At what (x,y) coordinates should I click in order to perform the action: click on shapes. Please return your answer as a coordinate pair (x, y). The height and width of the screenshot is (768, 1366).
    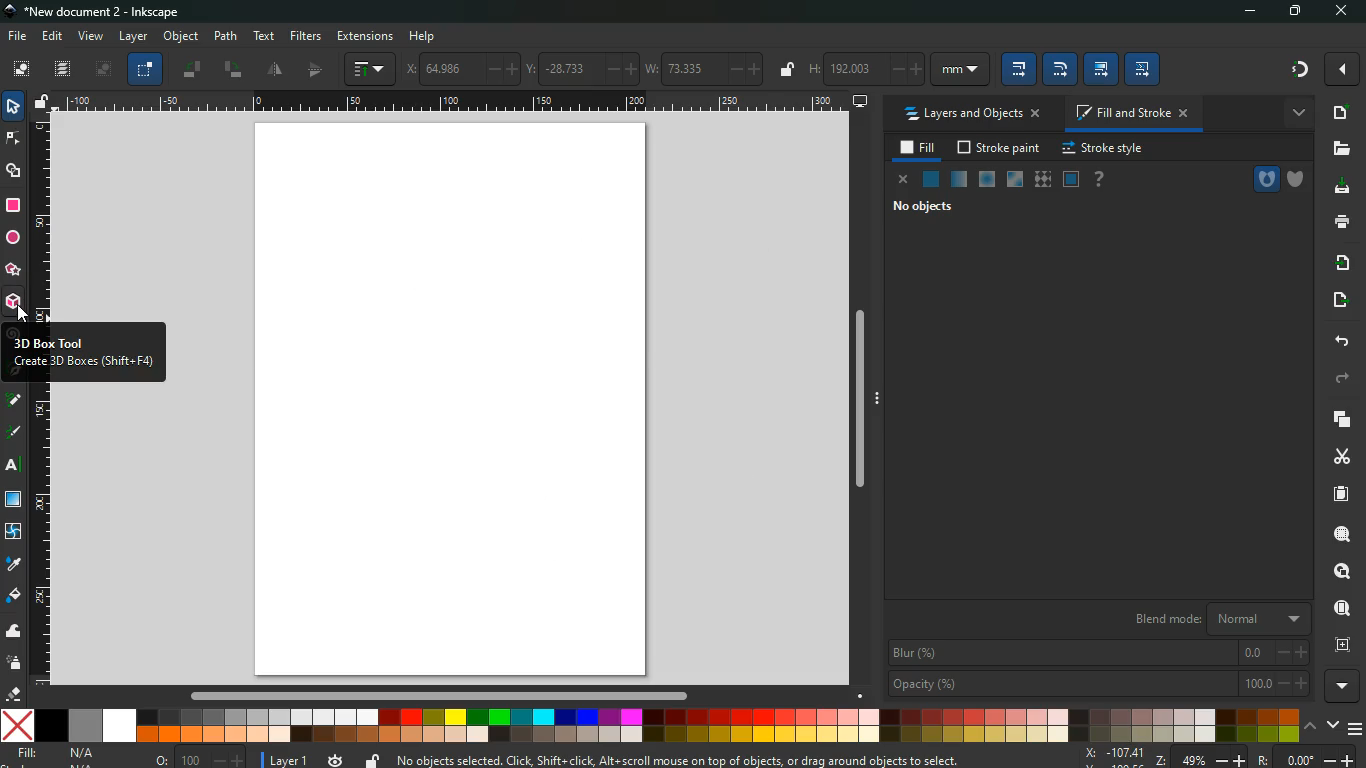
    Looking at the image, I should click on (14, 171).